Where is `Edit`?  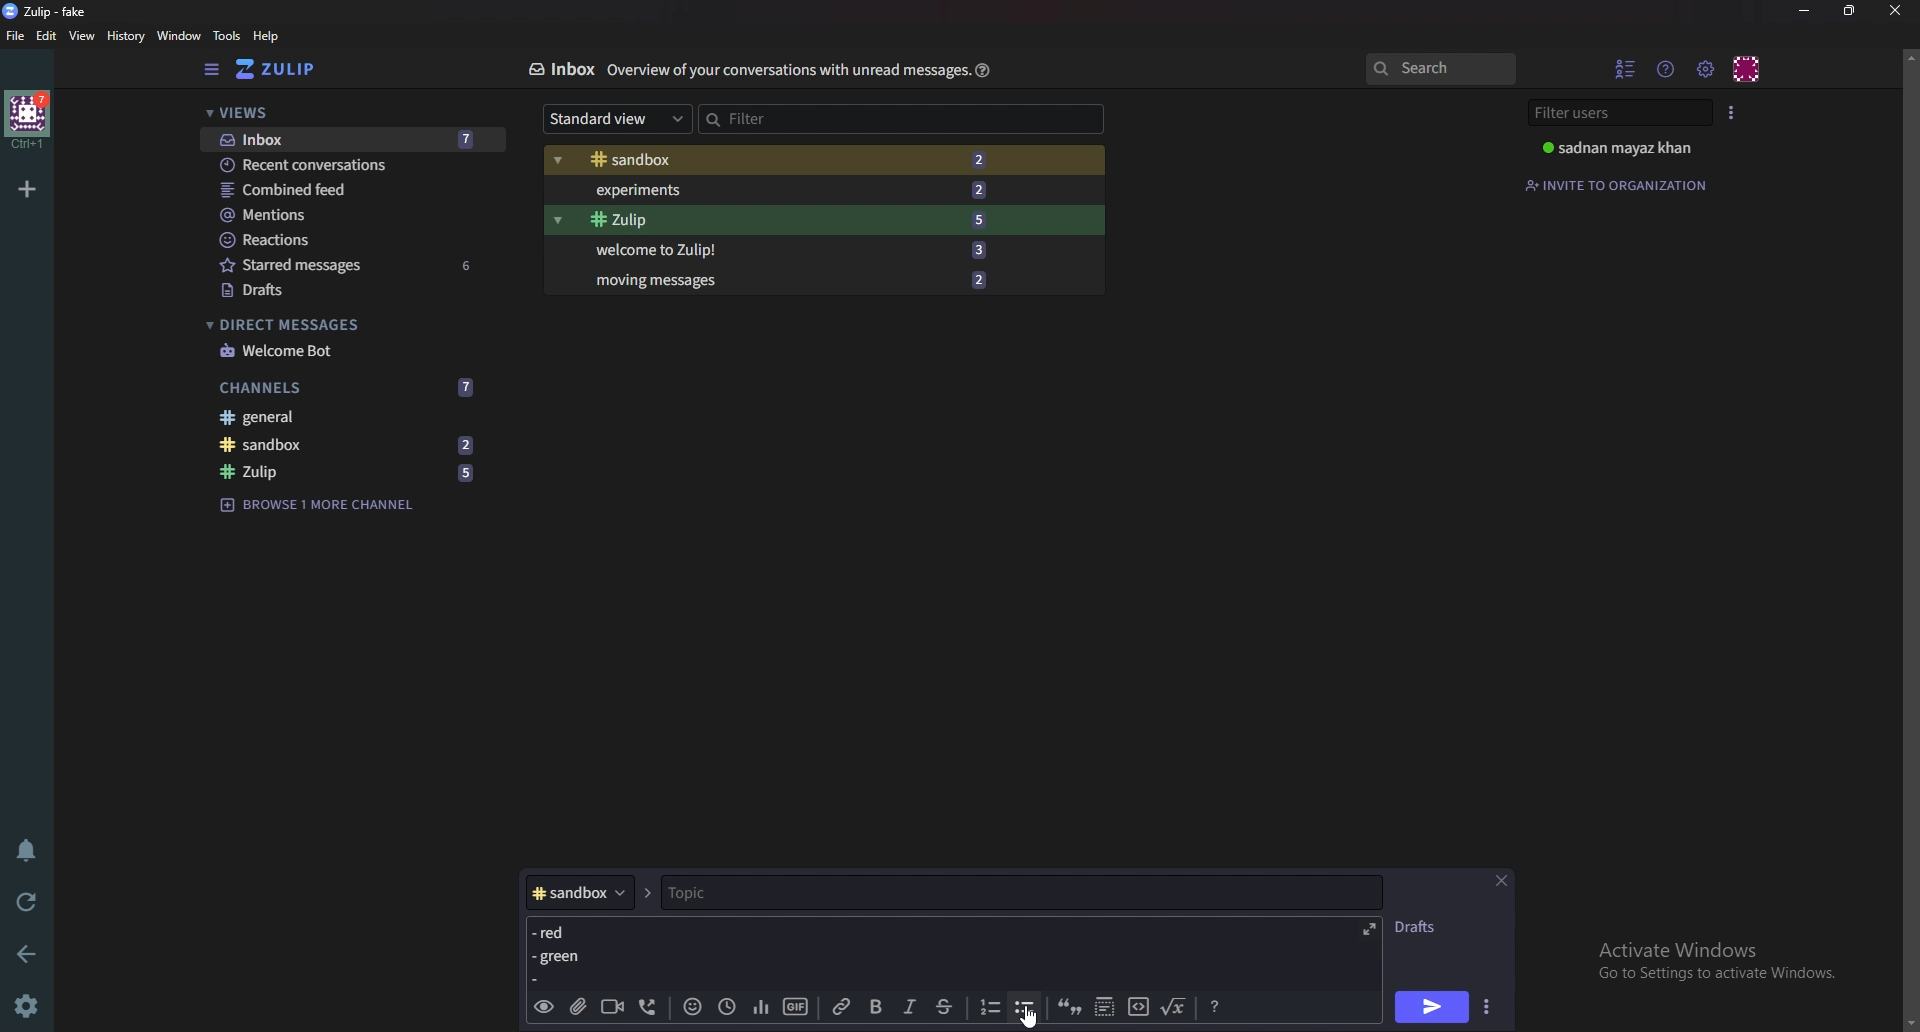
Edit is located at coordinates (47, 36).